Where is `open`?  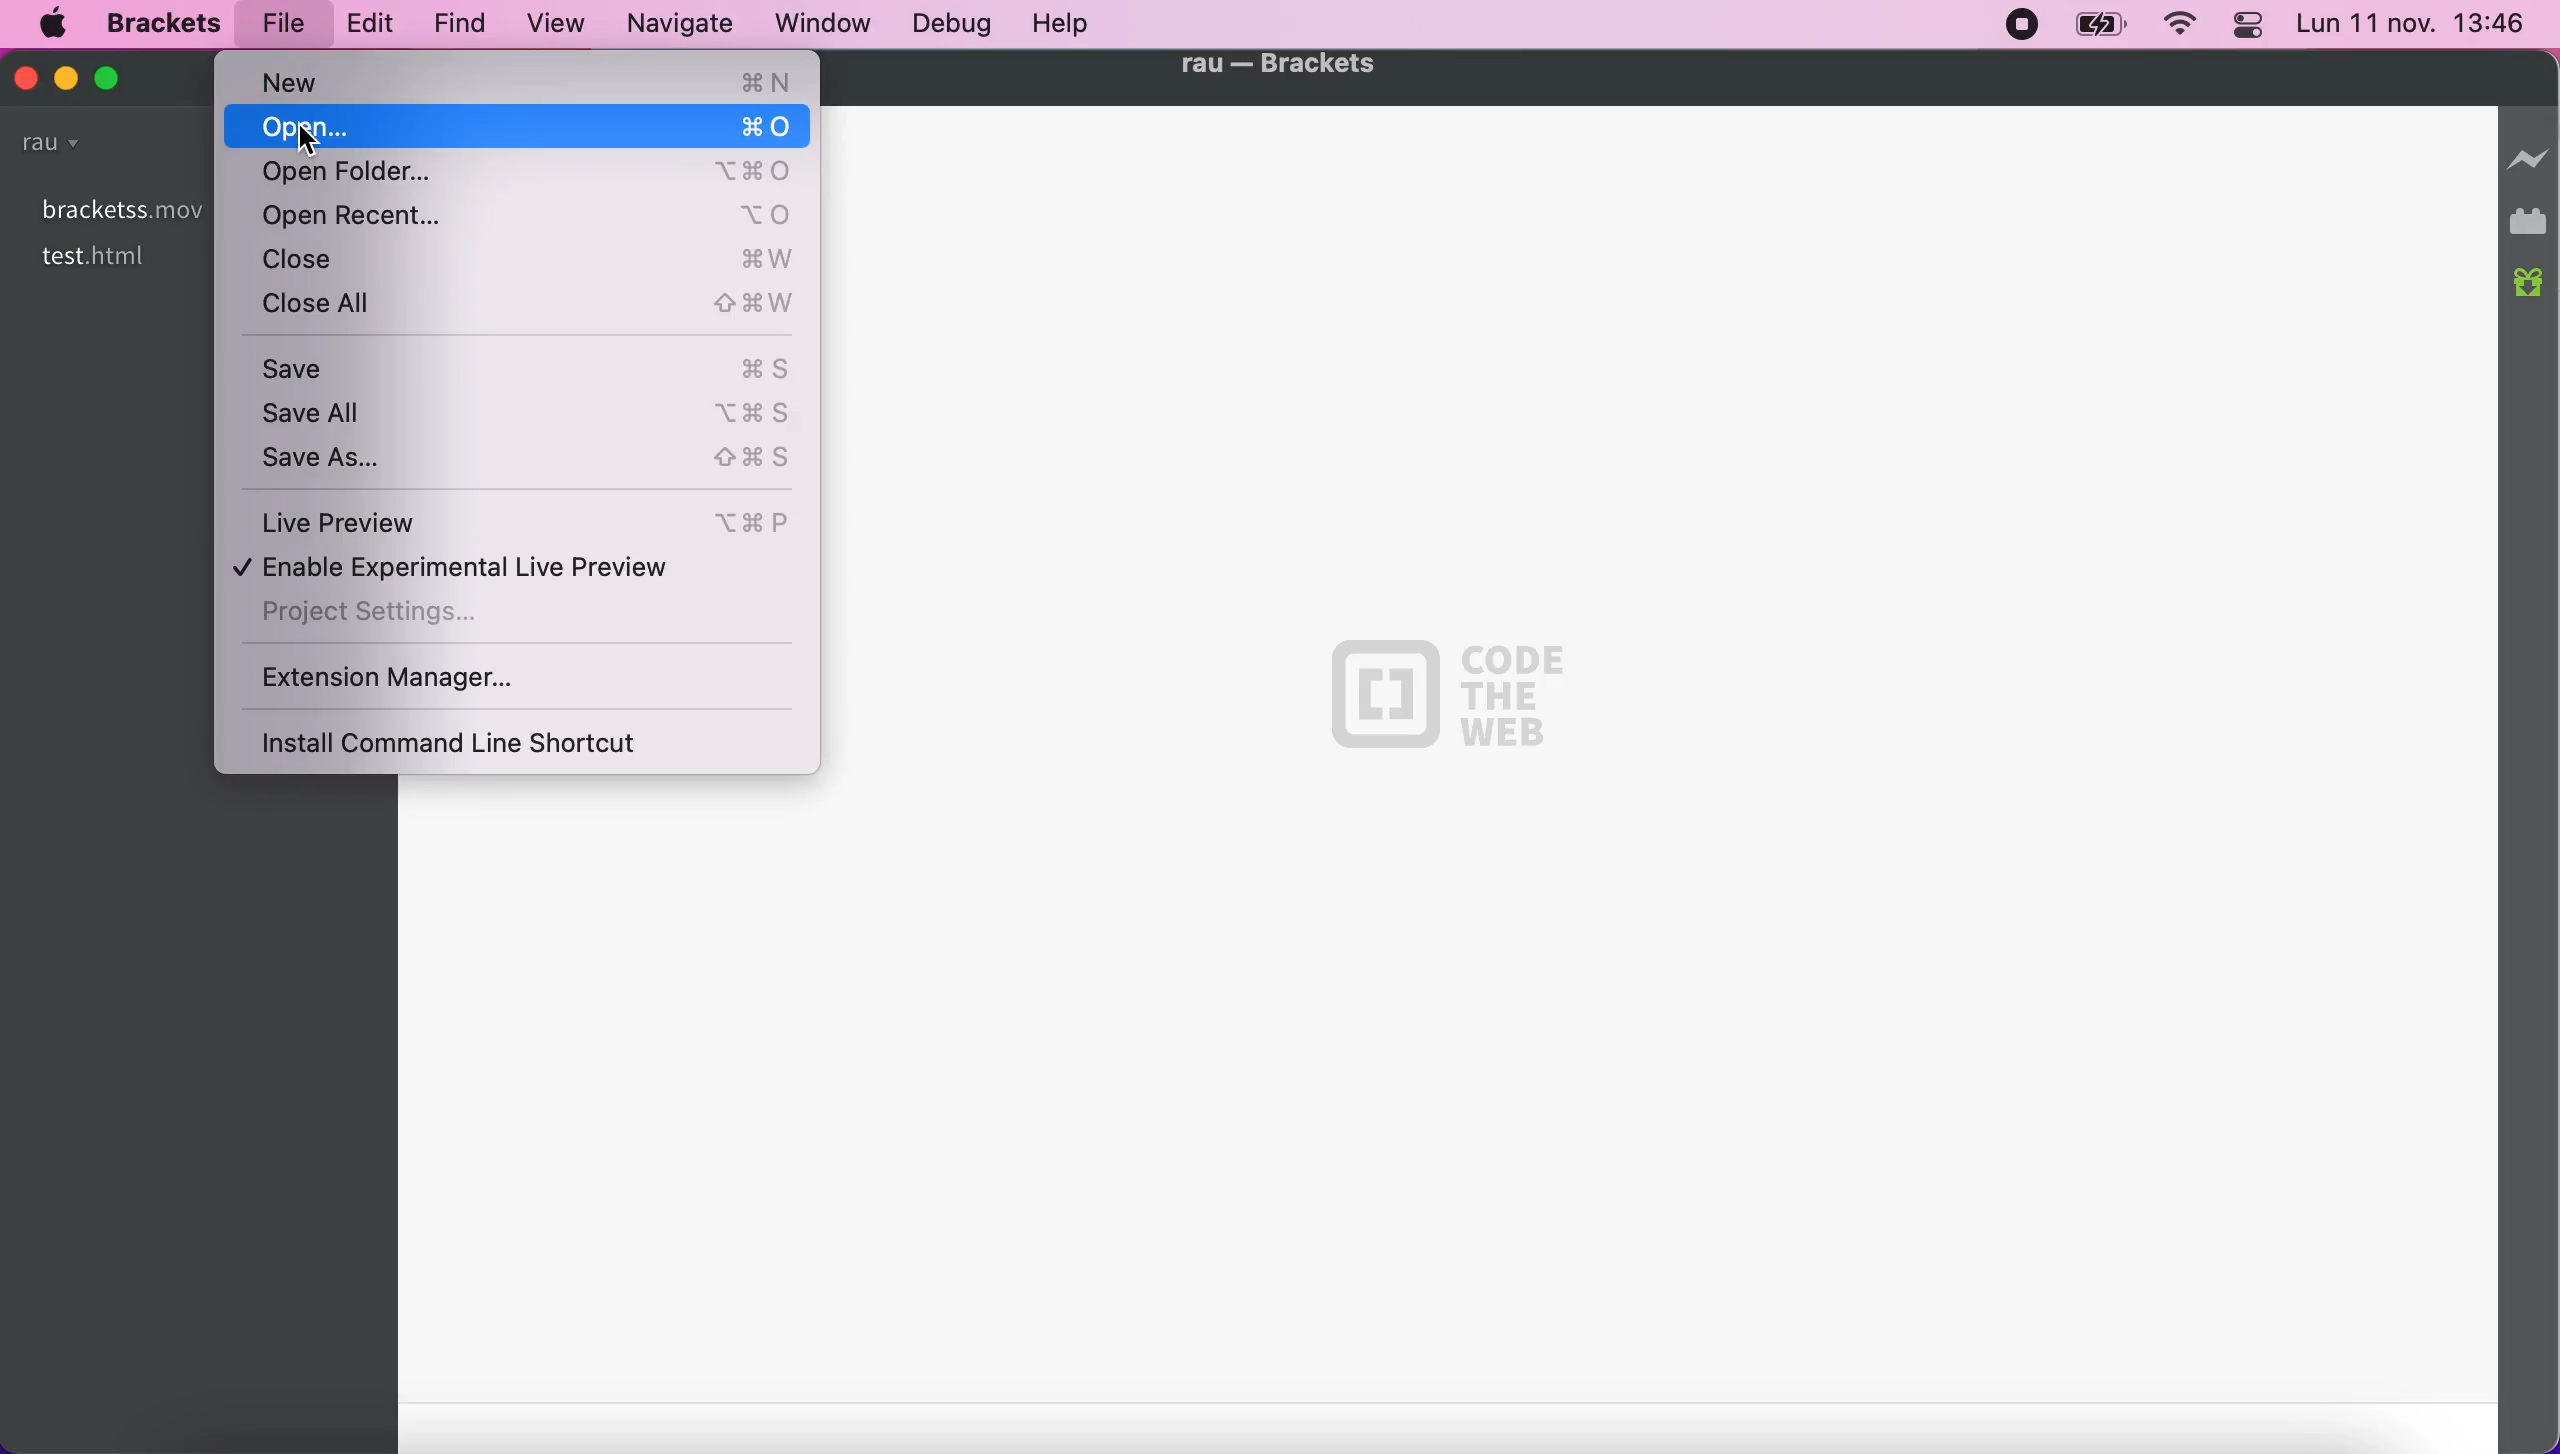
open is located at coordinates (563, 128).